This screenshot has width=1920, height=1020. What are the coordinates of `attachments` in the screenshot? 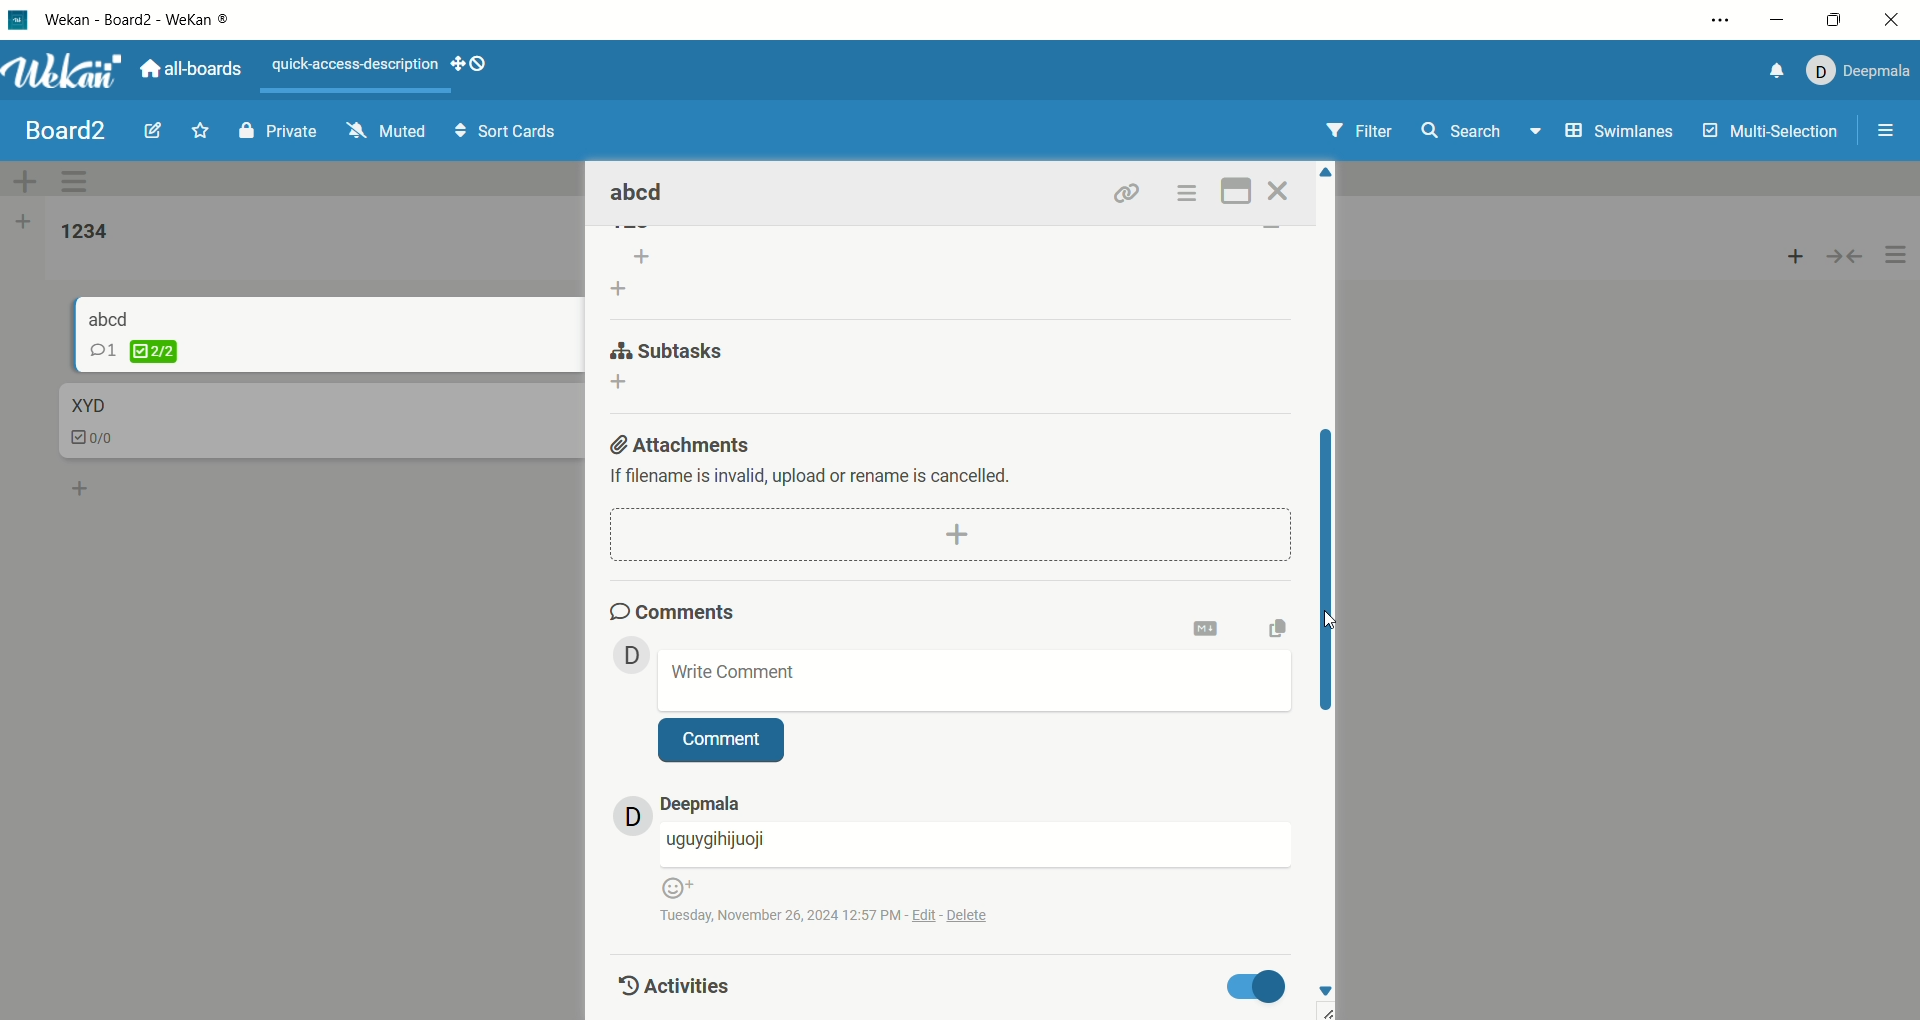 It's located at (683, 440).